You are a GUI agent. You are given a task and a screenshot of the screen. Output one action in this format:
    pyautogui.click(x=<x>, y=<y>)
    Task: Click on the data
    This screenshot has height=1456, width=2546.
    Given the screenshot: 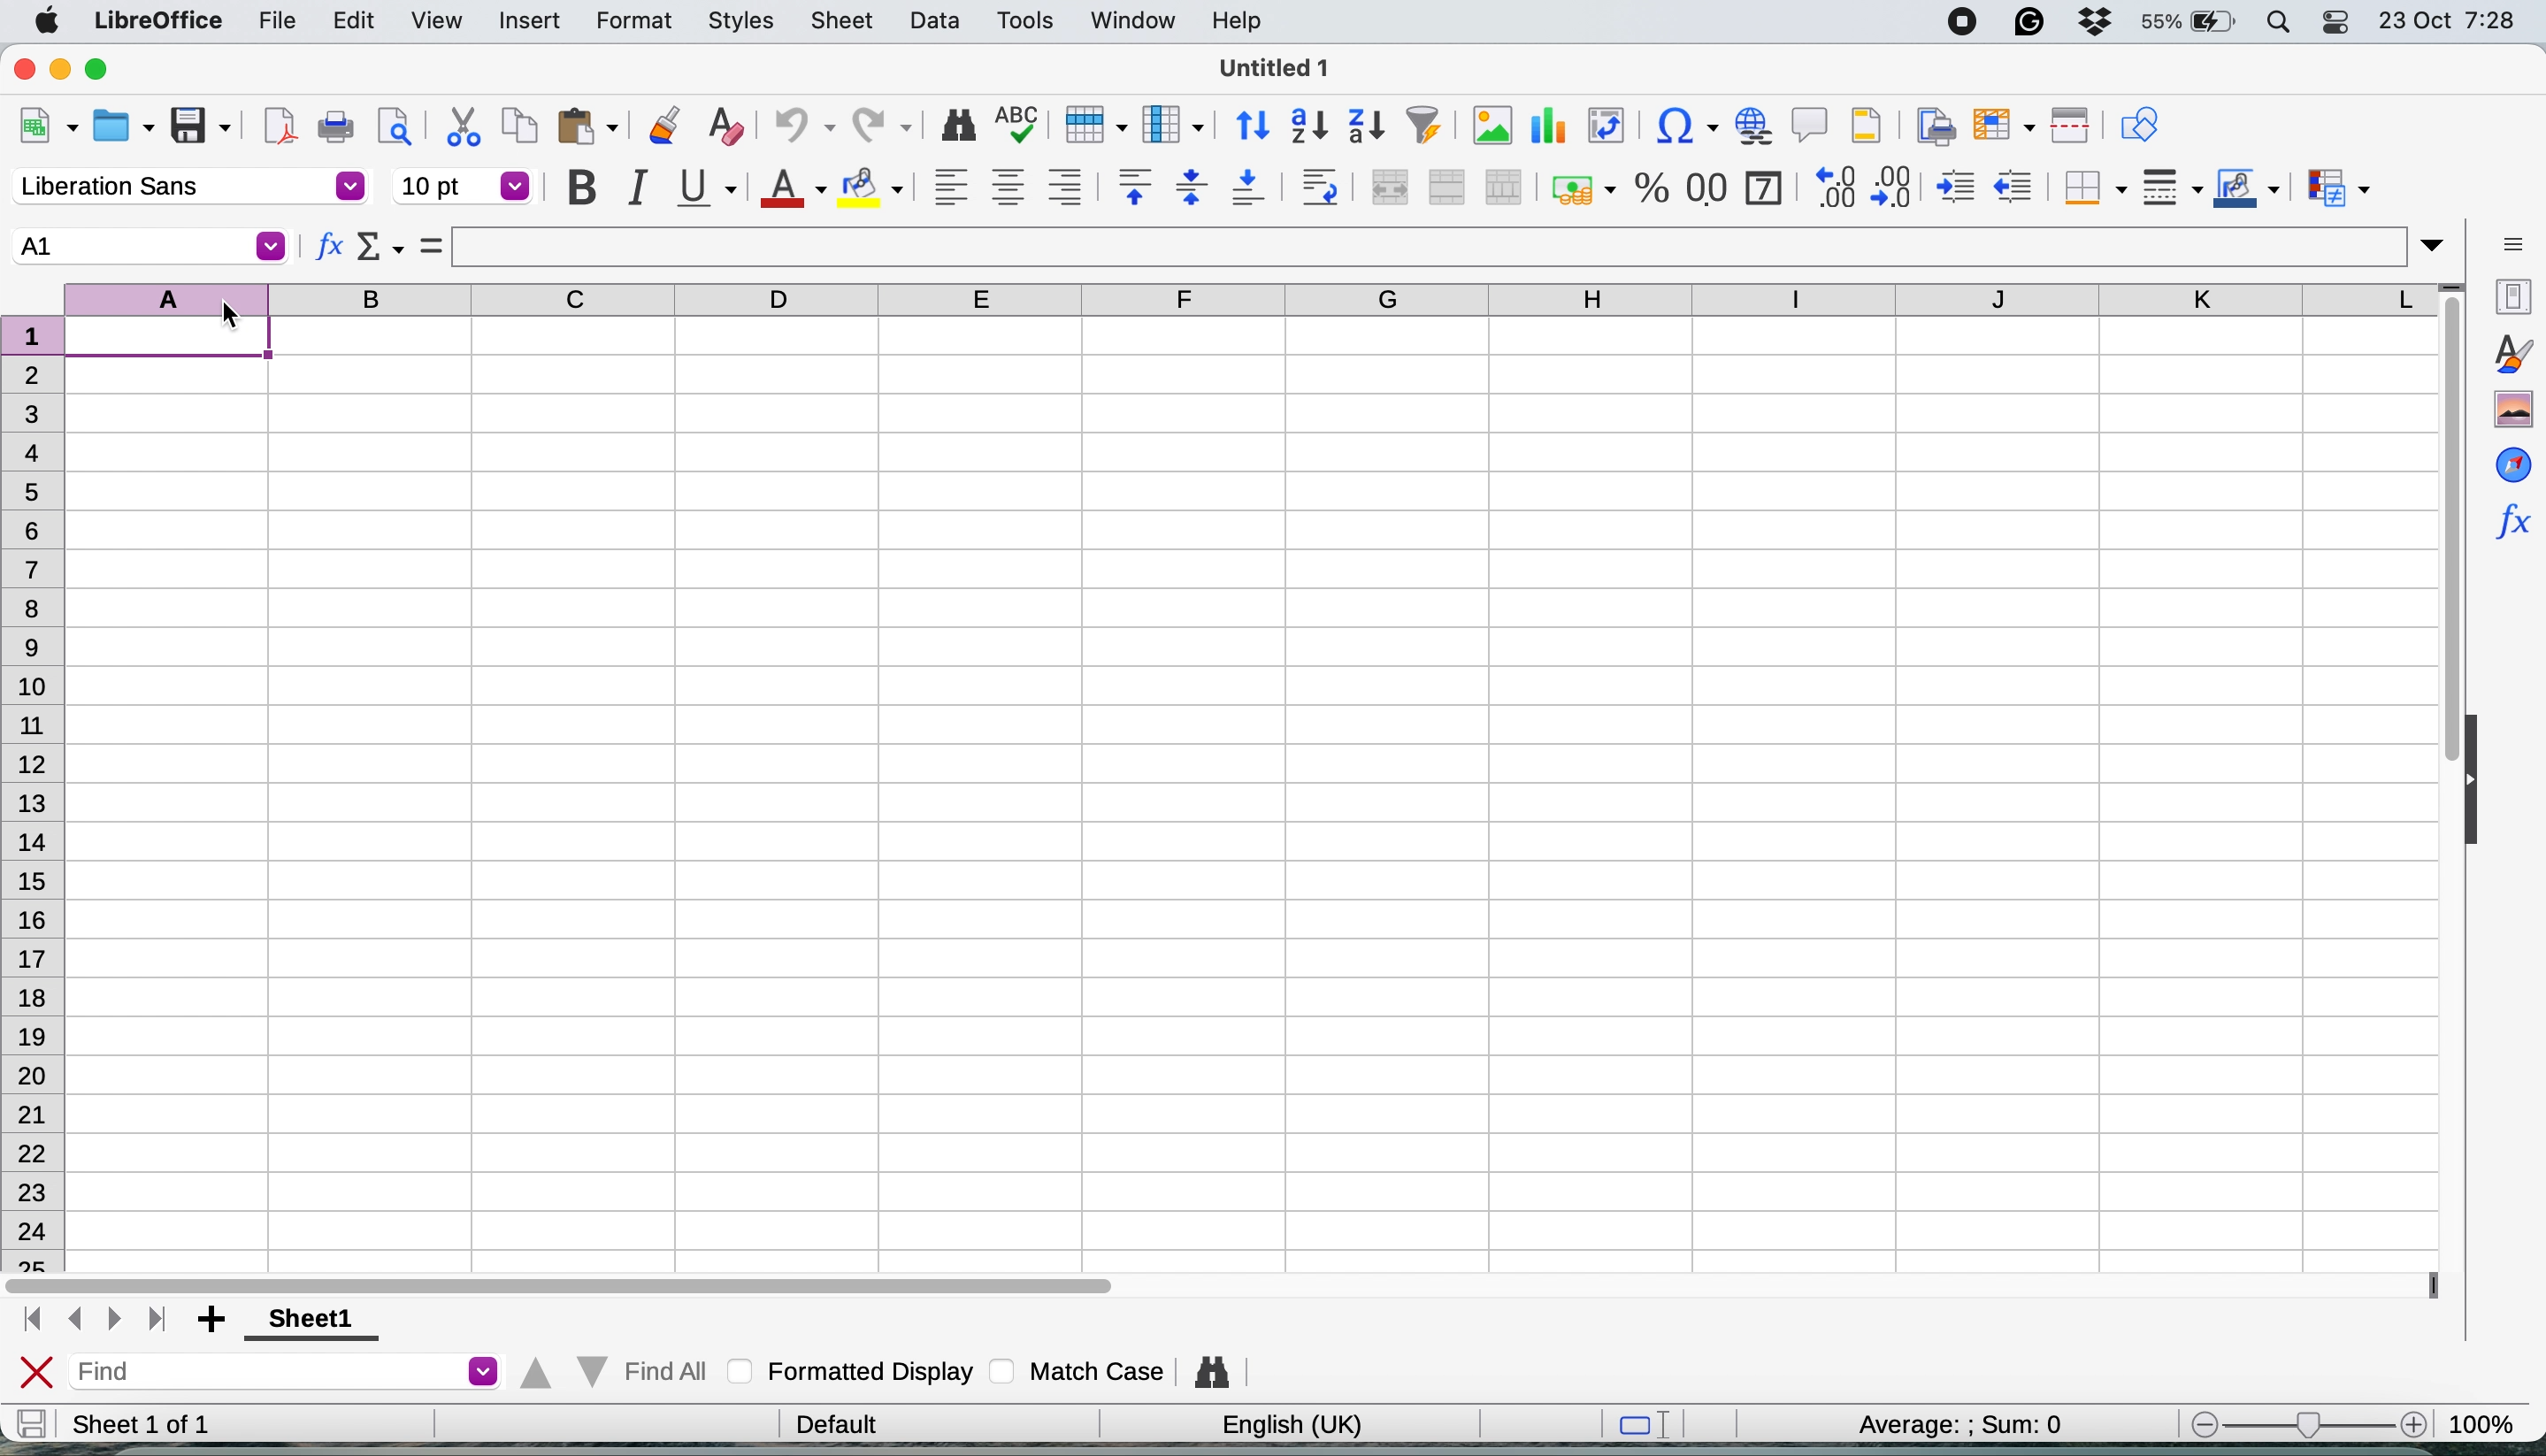 What is the action you would take?
    pyautogui.click(x=935, y=25)
    